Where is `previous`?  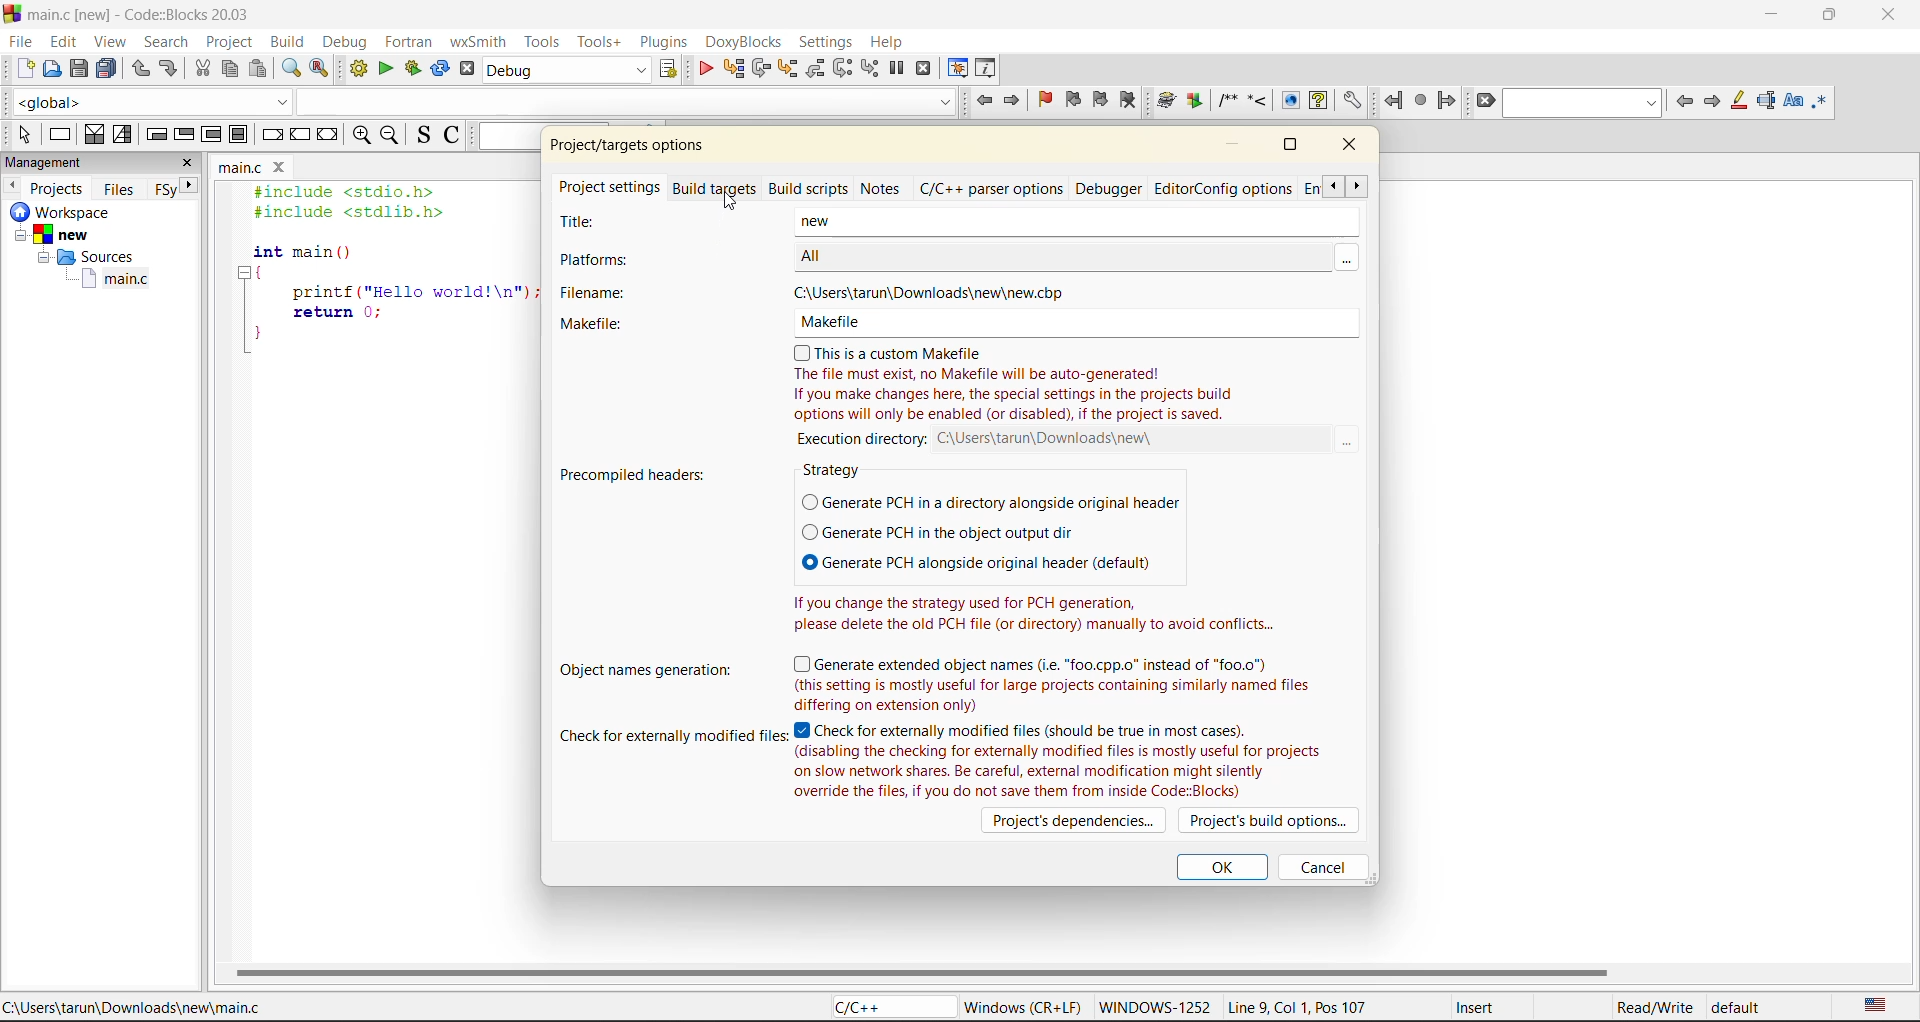
previous is located at coordinates (1685, 103).